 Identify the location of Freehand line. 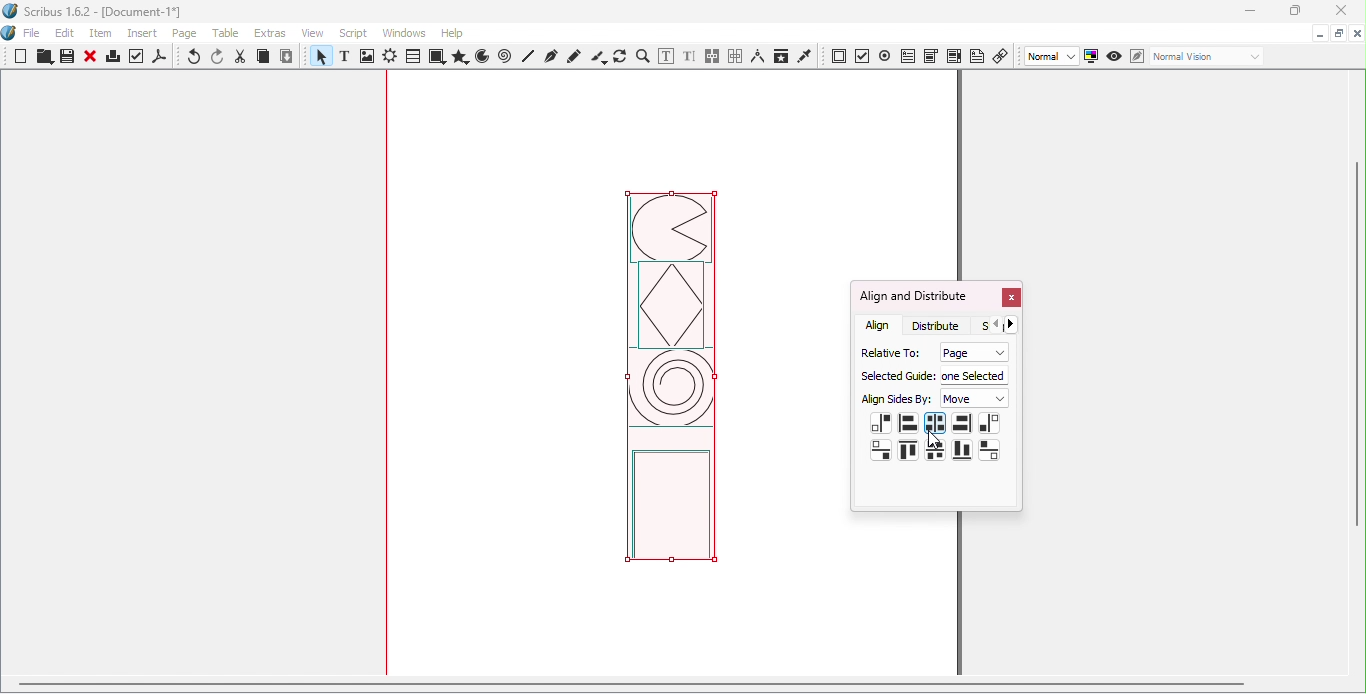
(575, 56).